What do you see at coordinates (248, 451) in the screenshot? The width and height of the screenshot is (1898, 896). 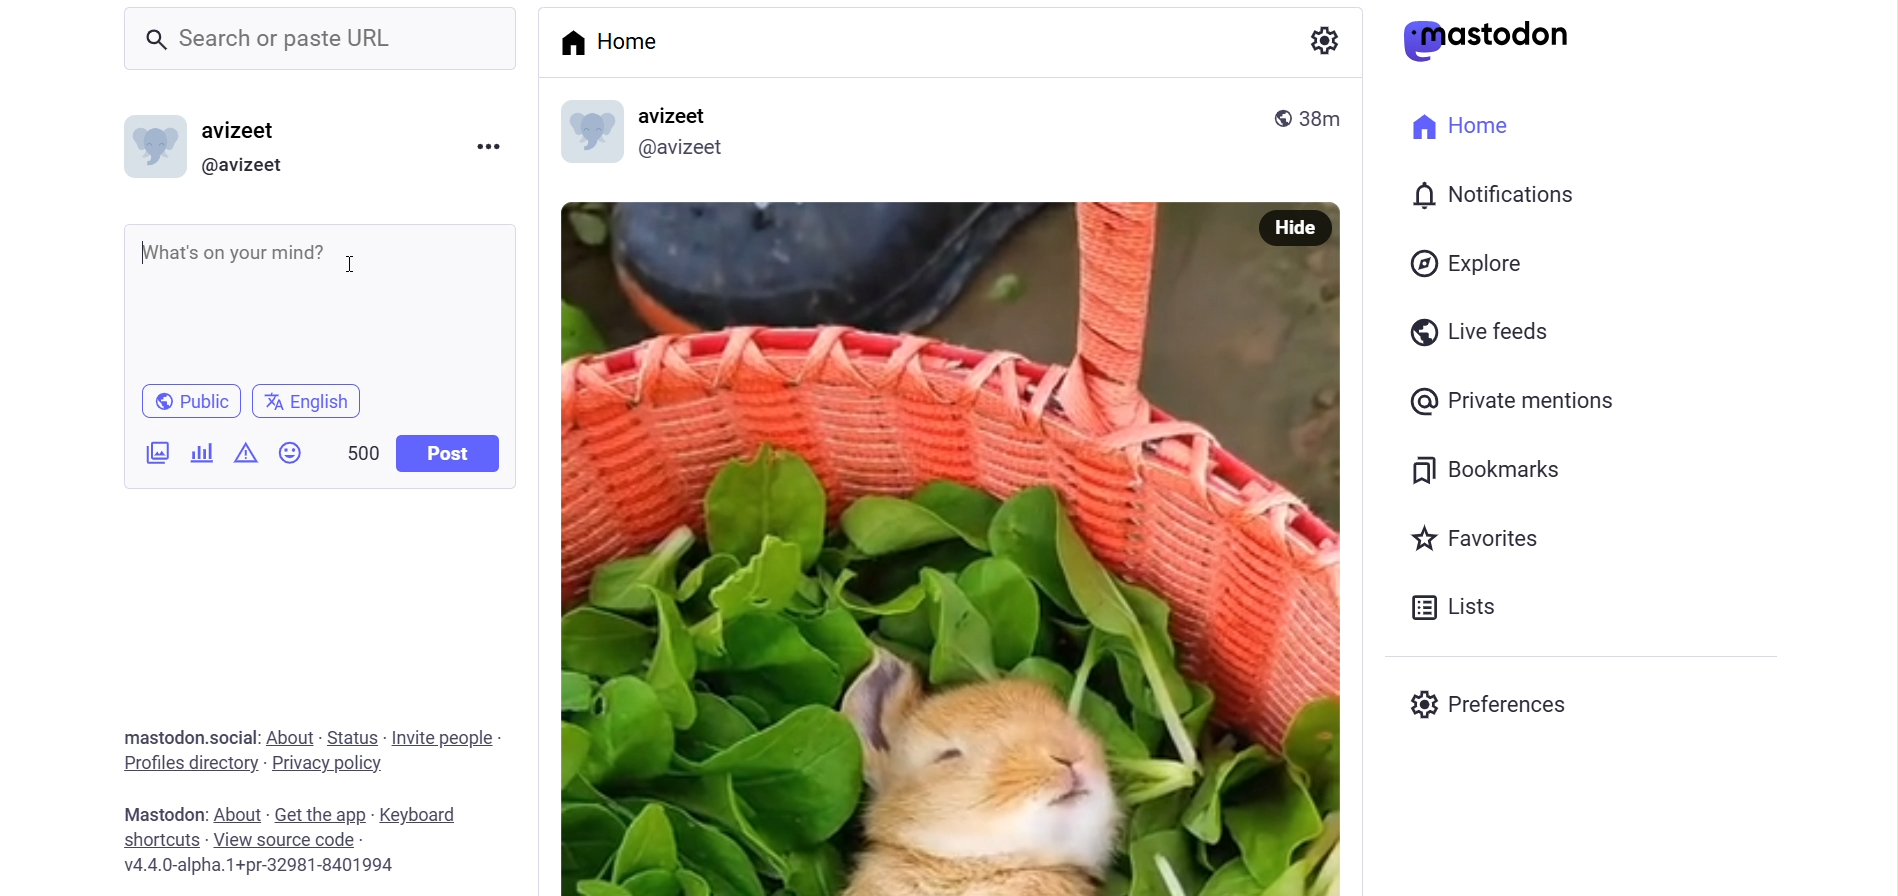 I see `Data Content` at bounding box center [248, 451].